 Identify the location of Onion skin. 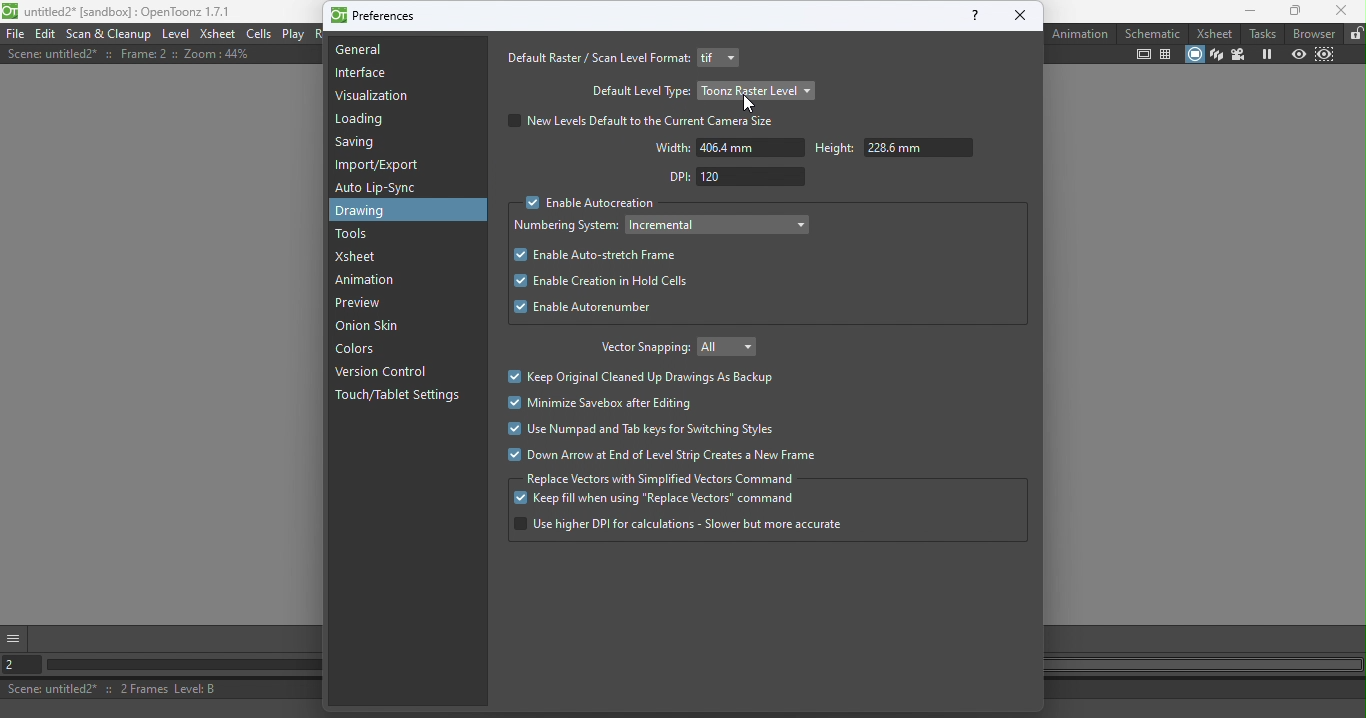
(377, 327).